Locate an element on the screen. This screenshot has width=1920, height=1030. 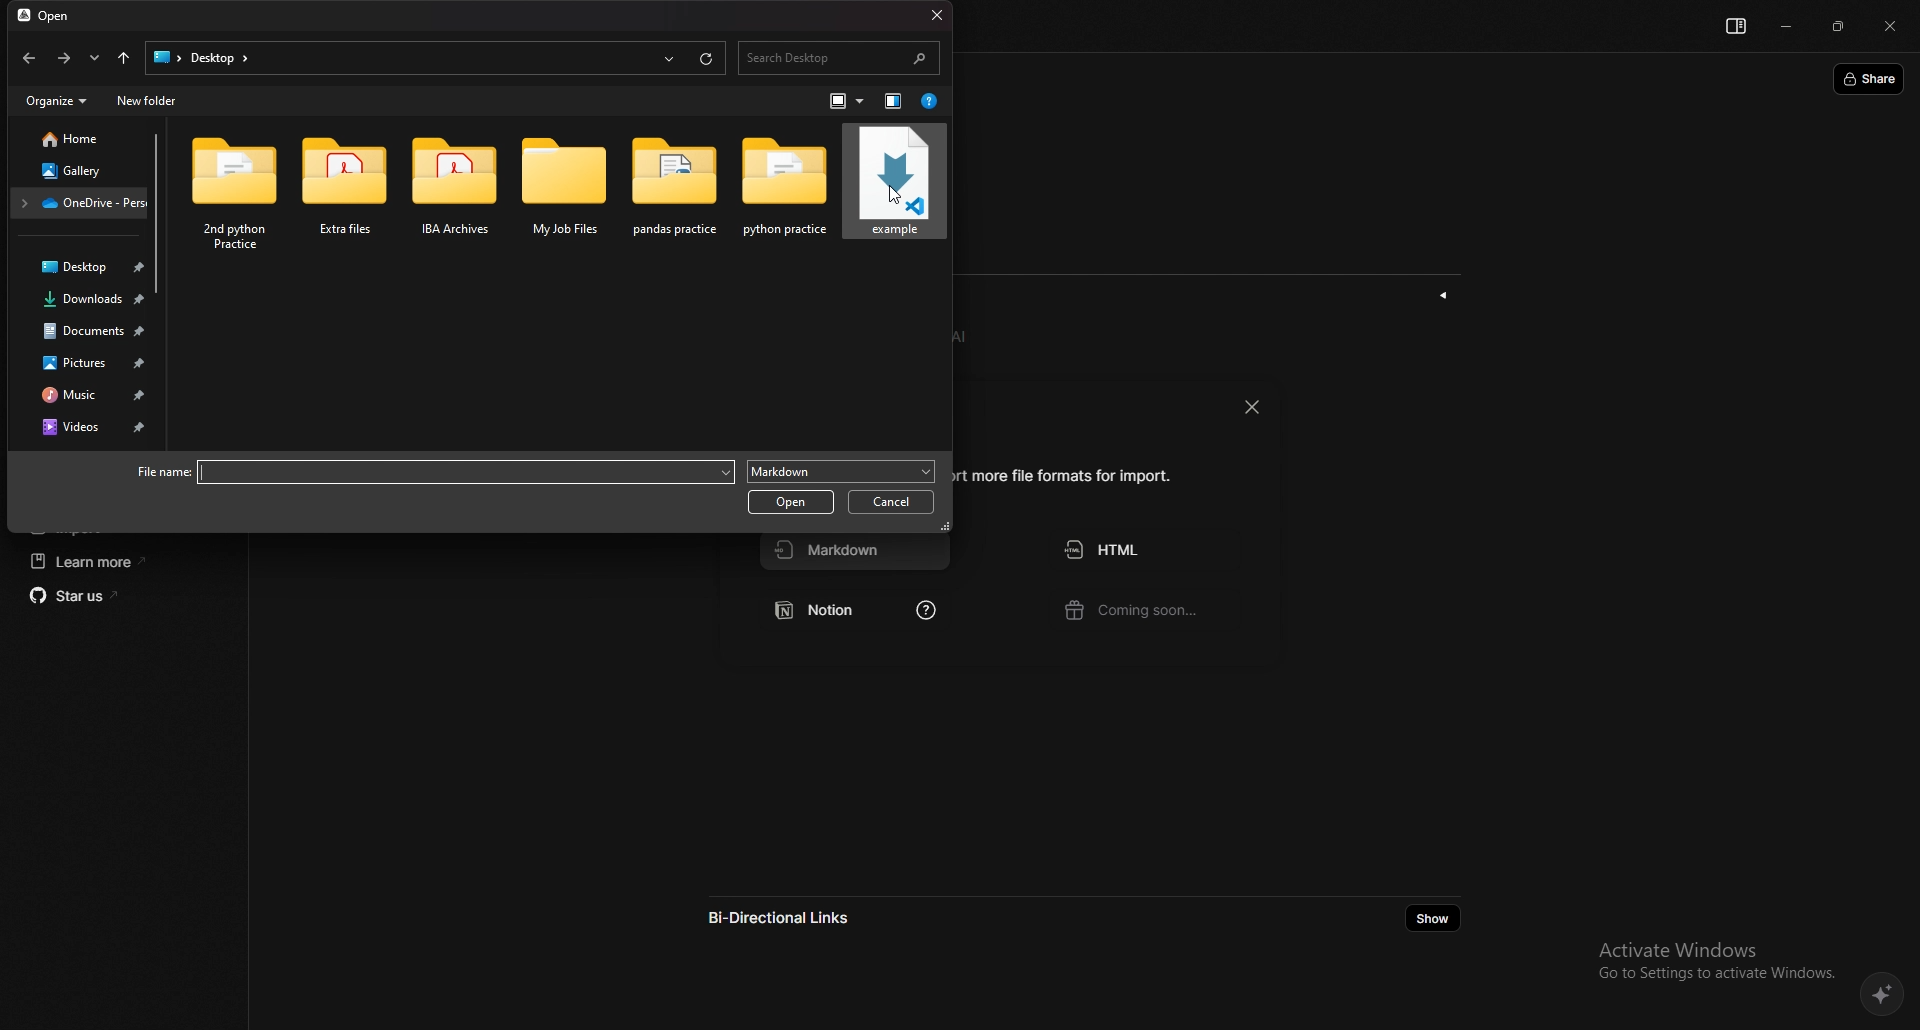
desktop is located at coordinates (84, 266).